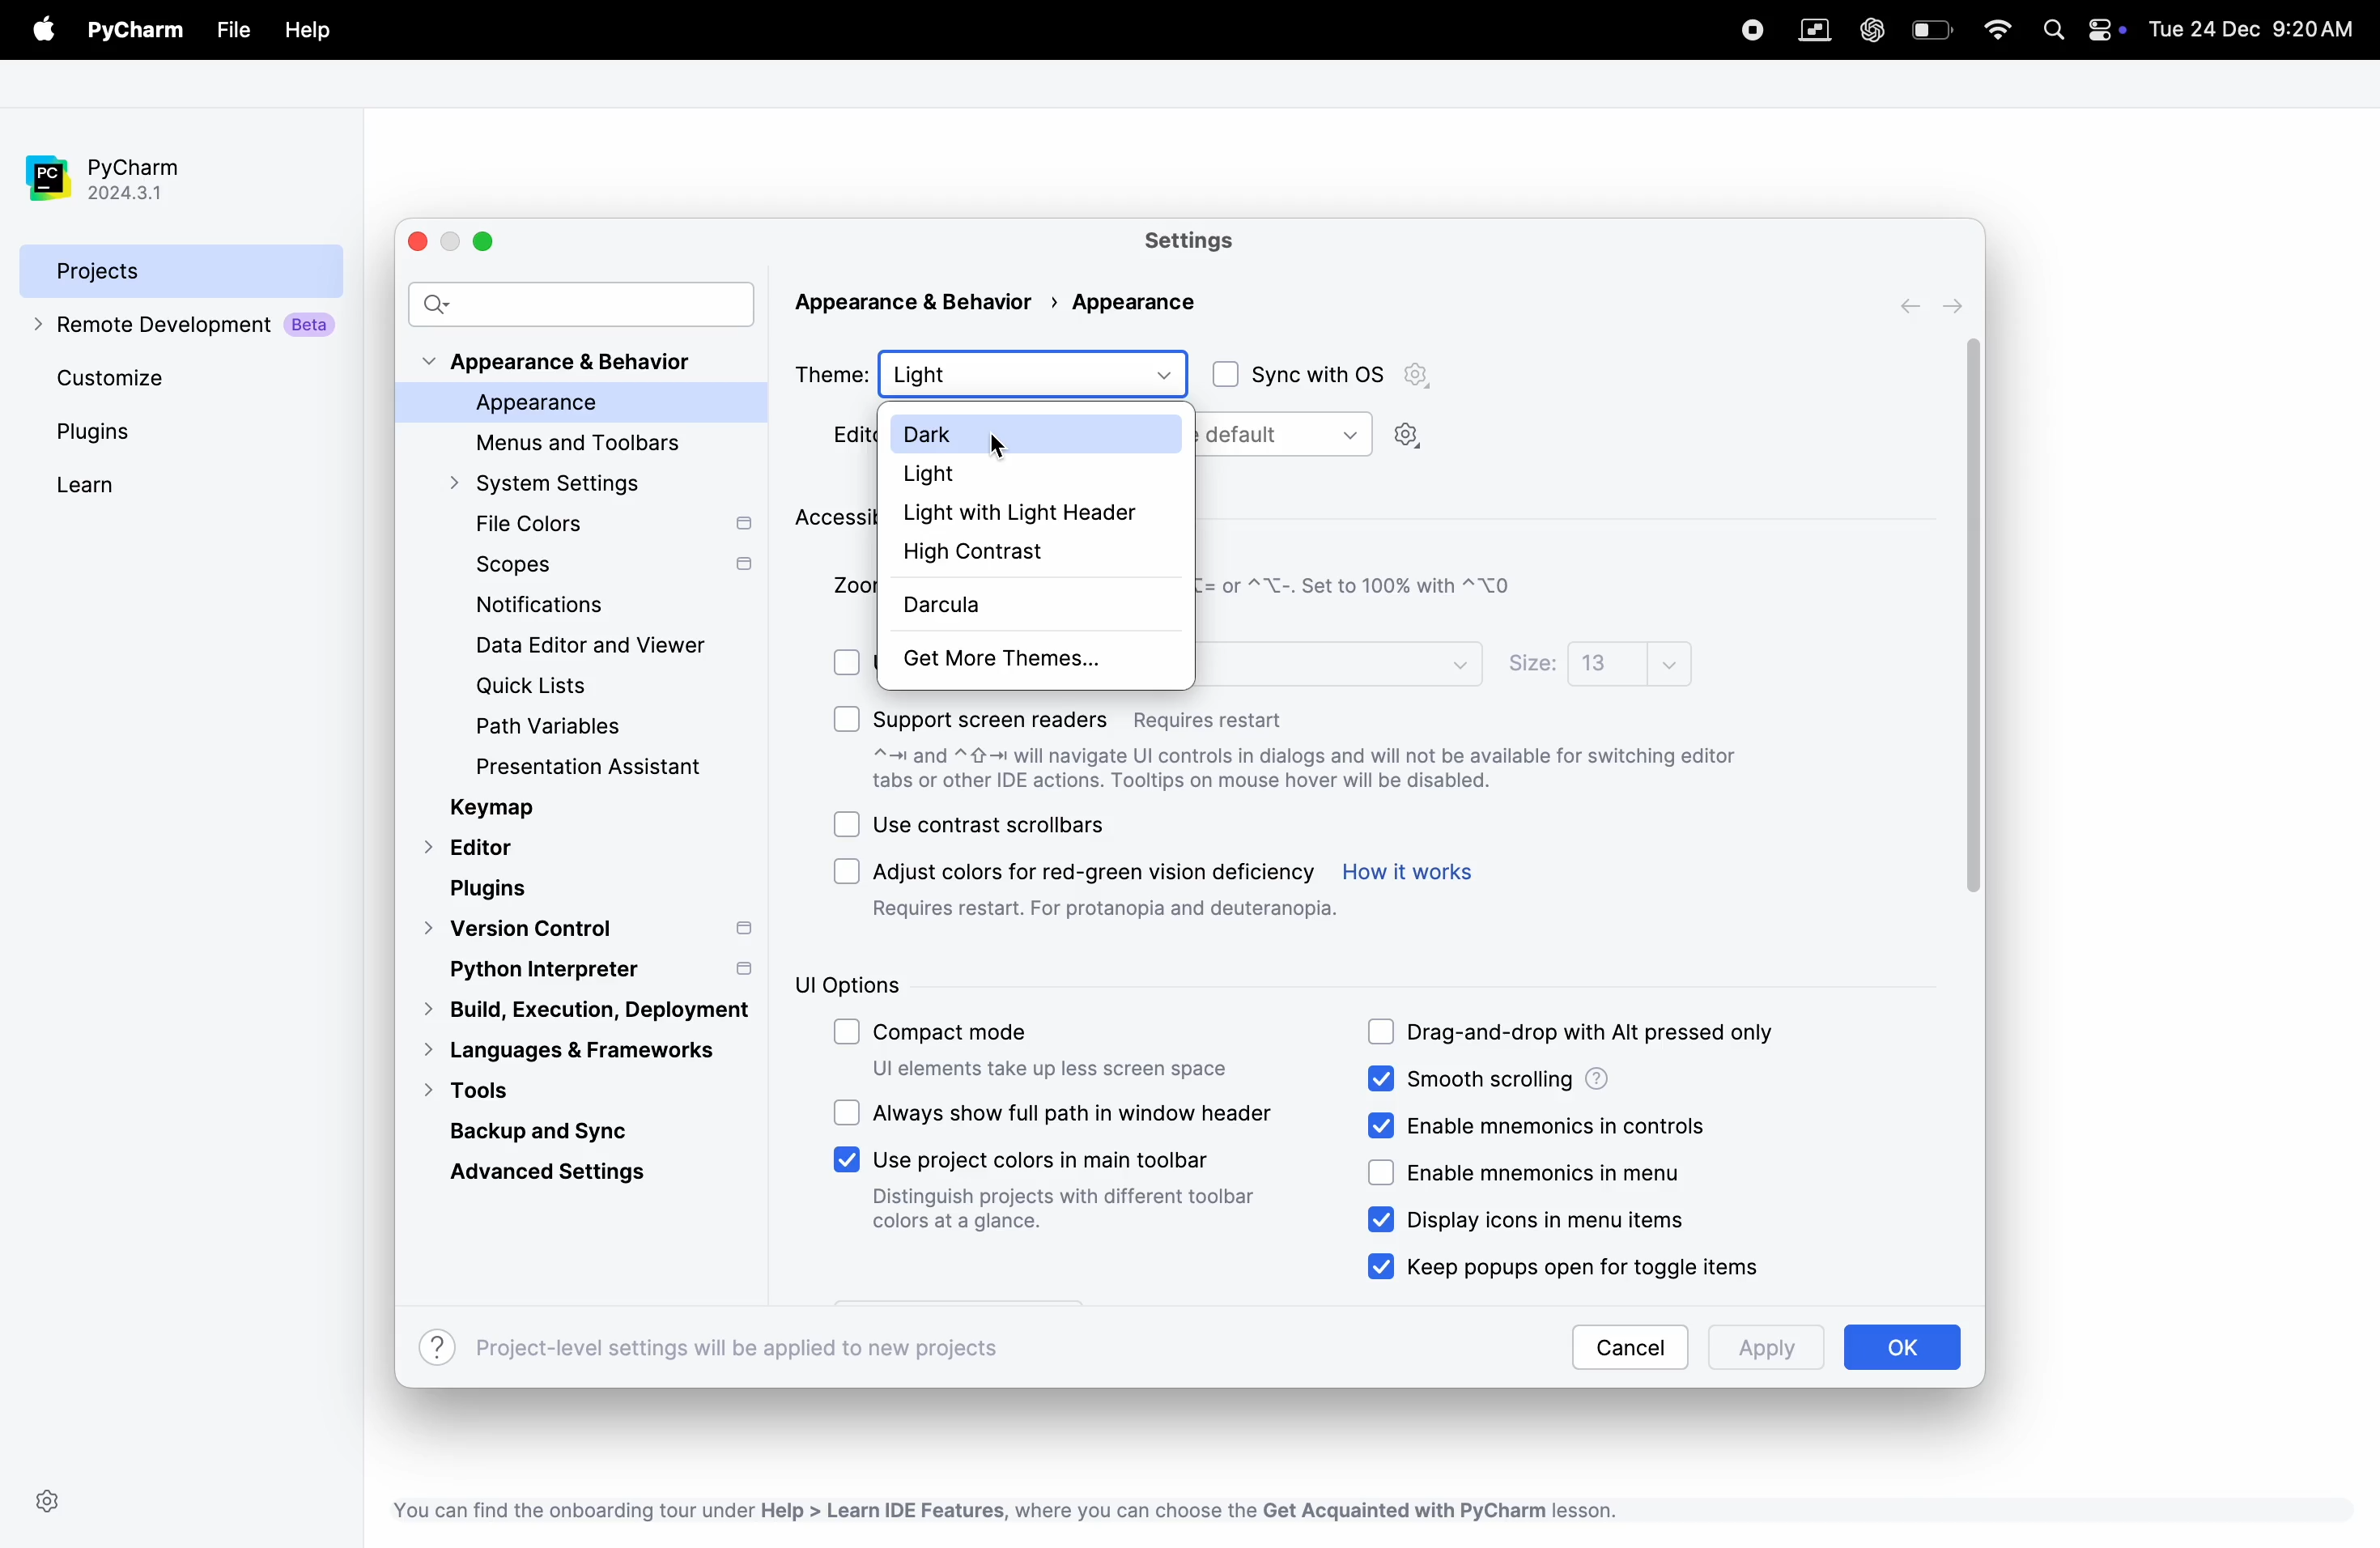 The image size is (2380, 1548). What do you see at coordinates (1998, 29) in the screenshot?
I see `wifi` at bounding box center [1998, 29].